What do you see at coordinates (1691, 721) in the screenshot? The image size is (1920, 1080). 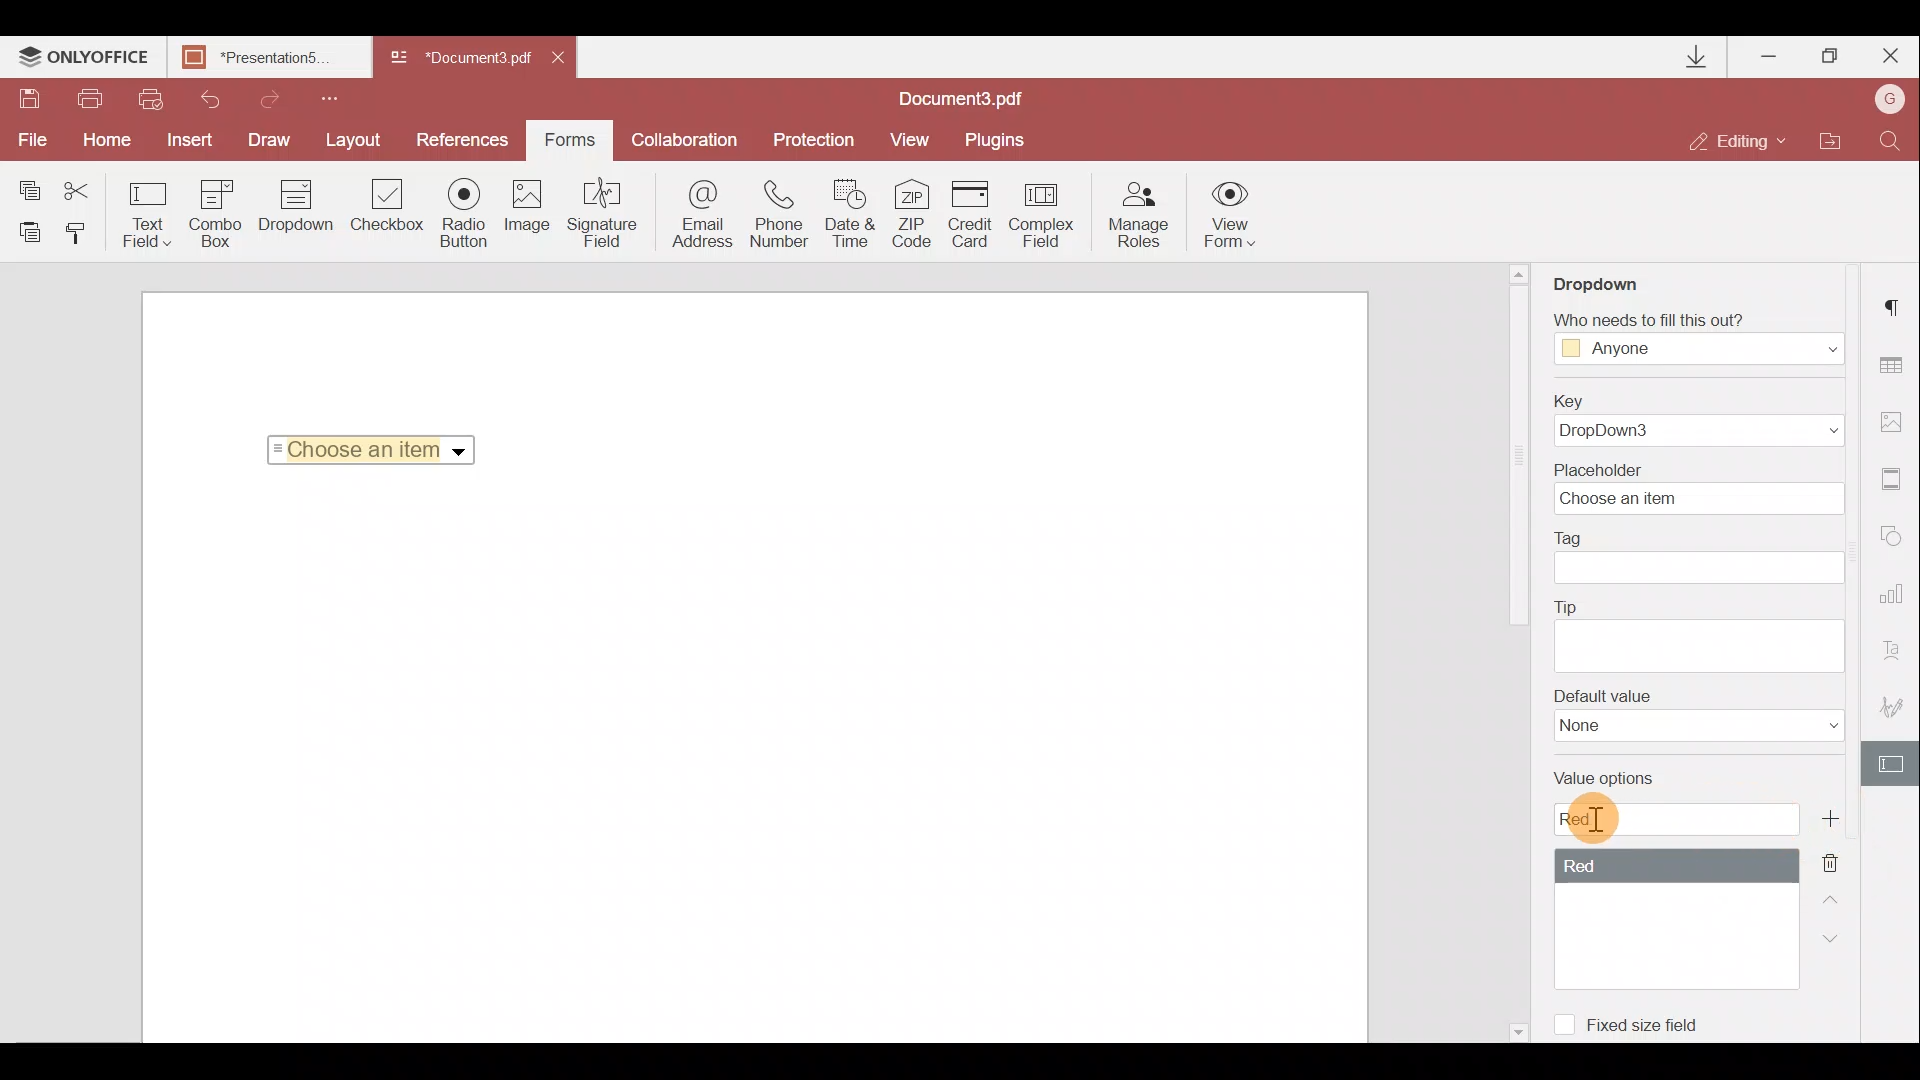 I see `Default value` at bounding box center [1691, 721].